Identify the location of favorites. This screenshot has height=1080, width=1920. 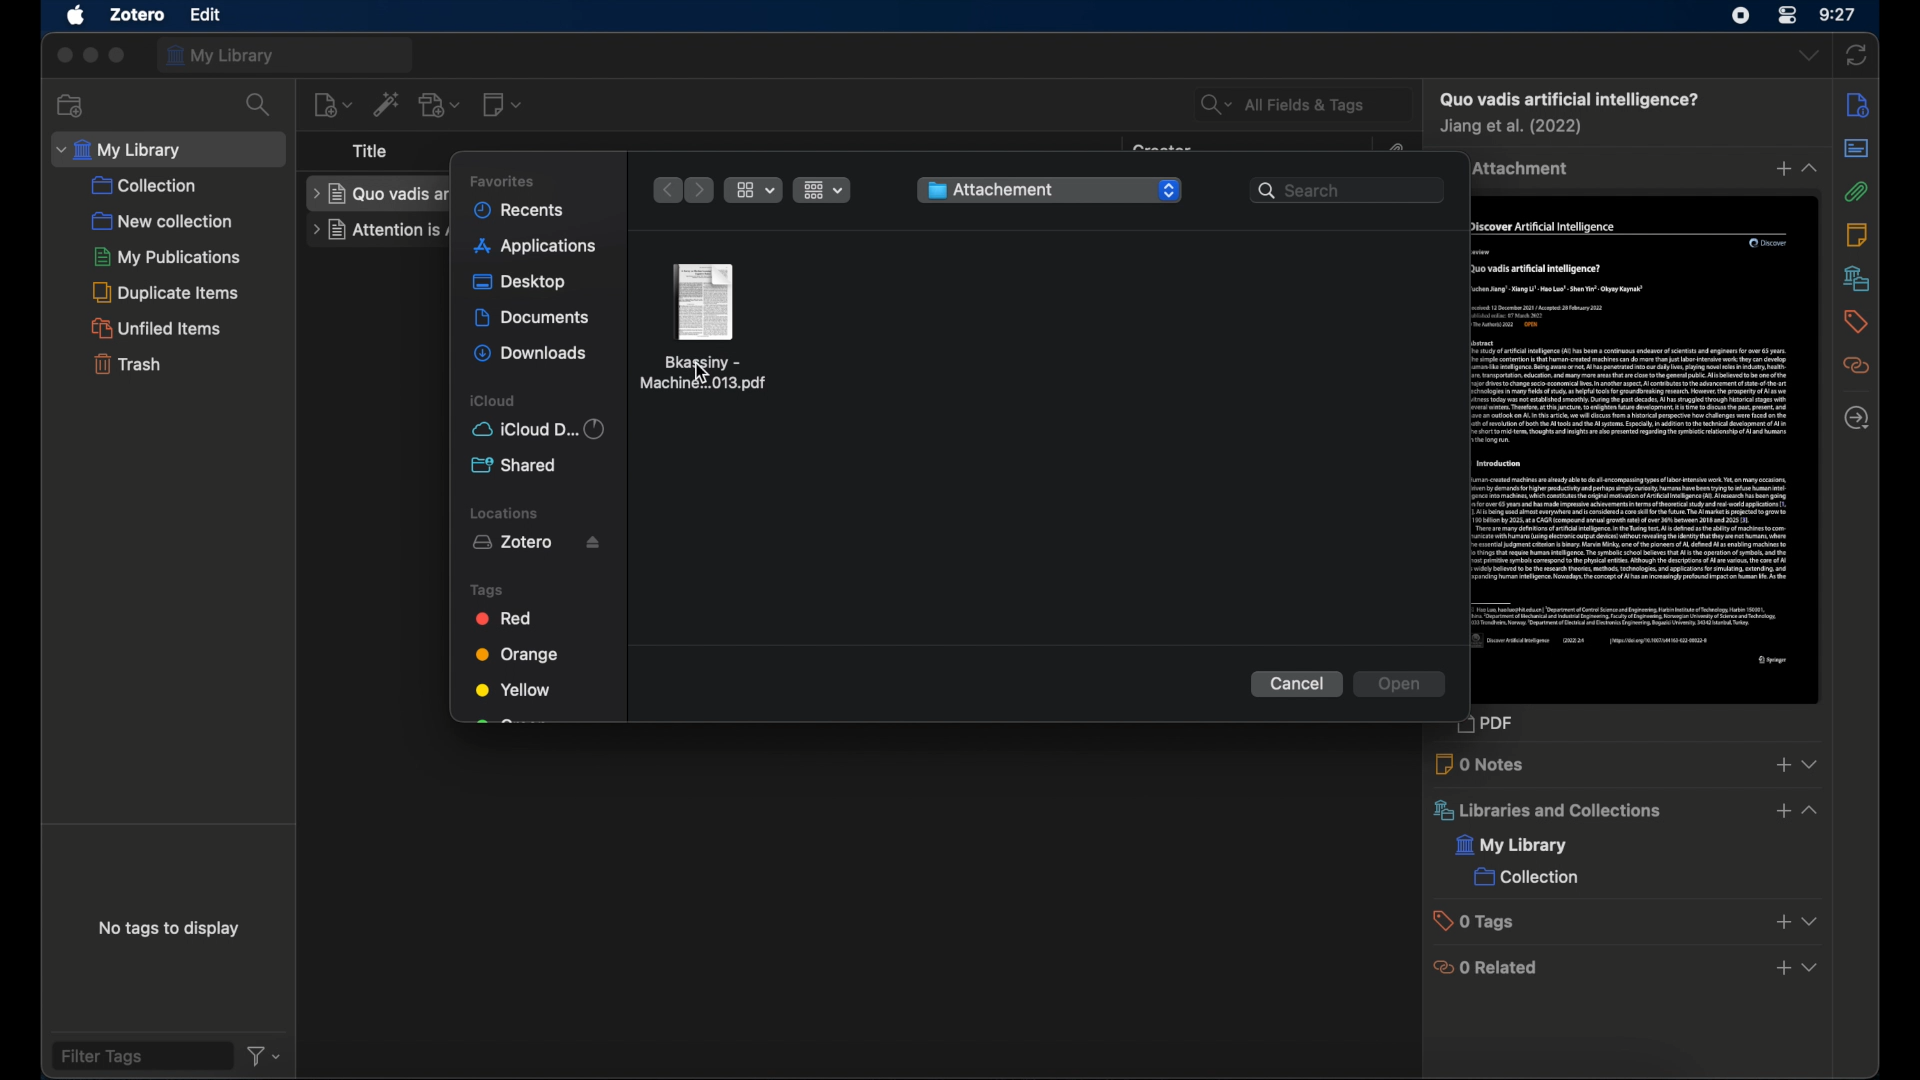
(509, 179).